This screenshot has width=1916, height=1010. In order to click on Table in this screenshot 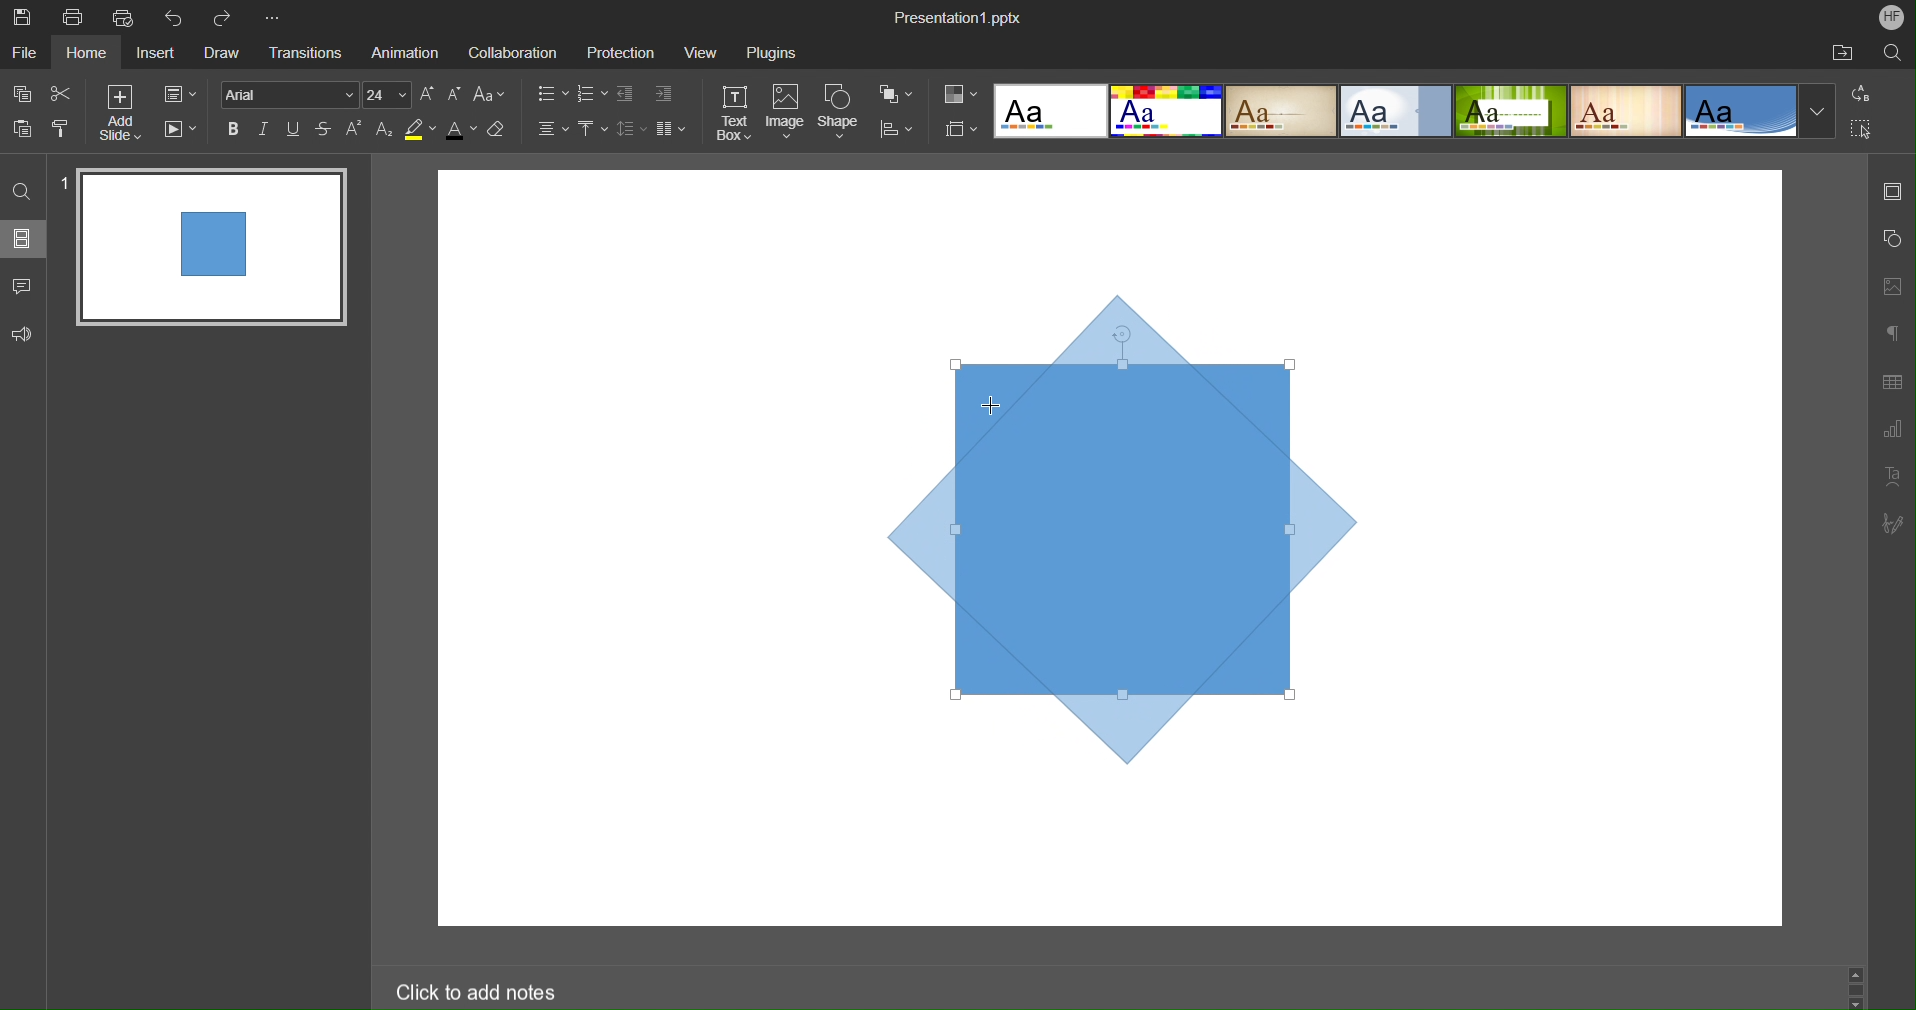, I will do `click(1893, 382)`.